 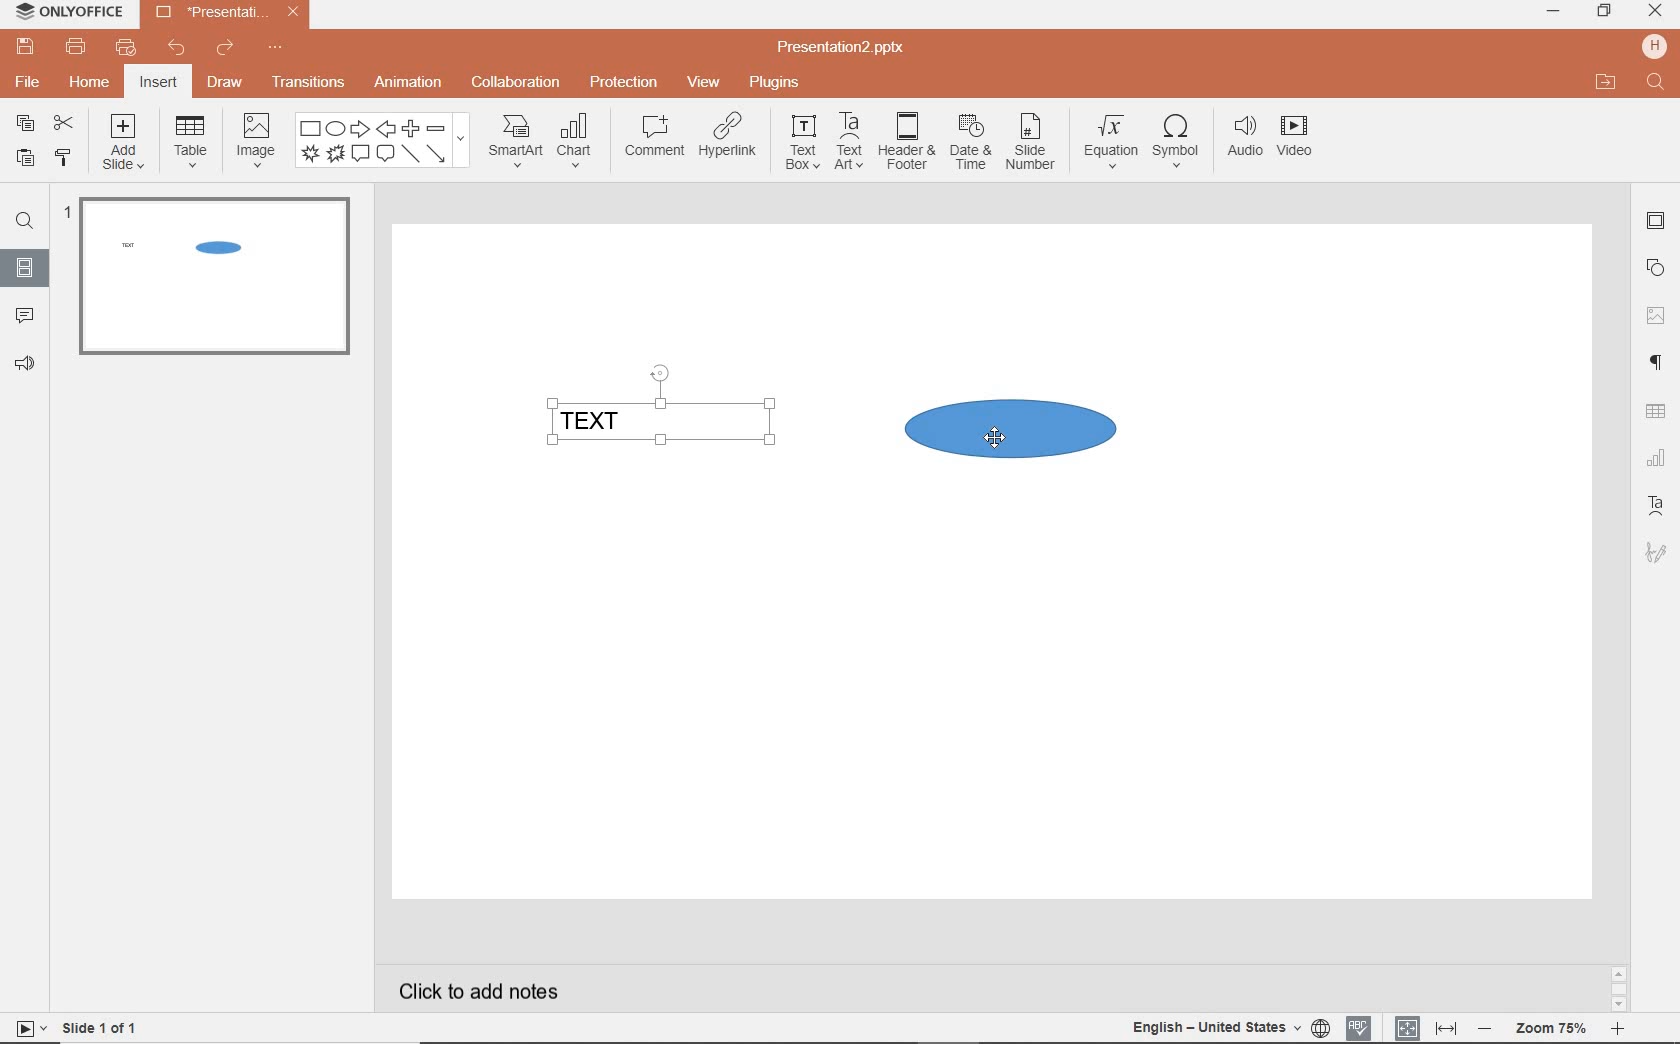 What do you see at coordinates (77, 47) in the screenshot?
I see `print` at bounding box center [77, 47].